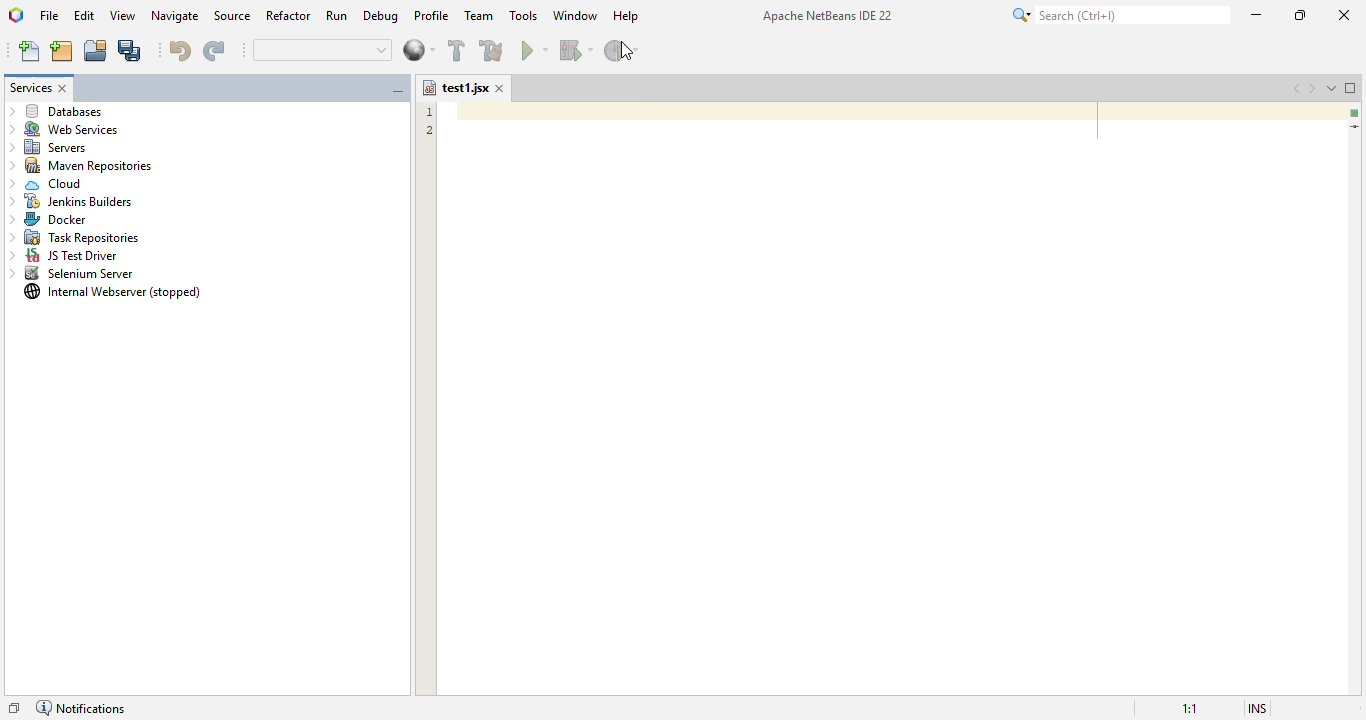  Describe the element at coordinates (627, 51) in the screenshot. I see `cursor` at that location.